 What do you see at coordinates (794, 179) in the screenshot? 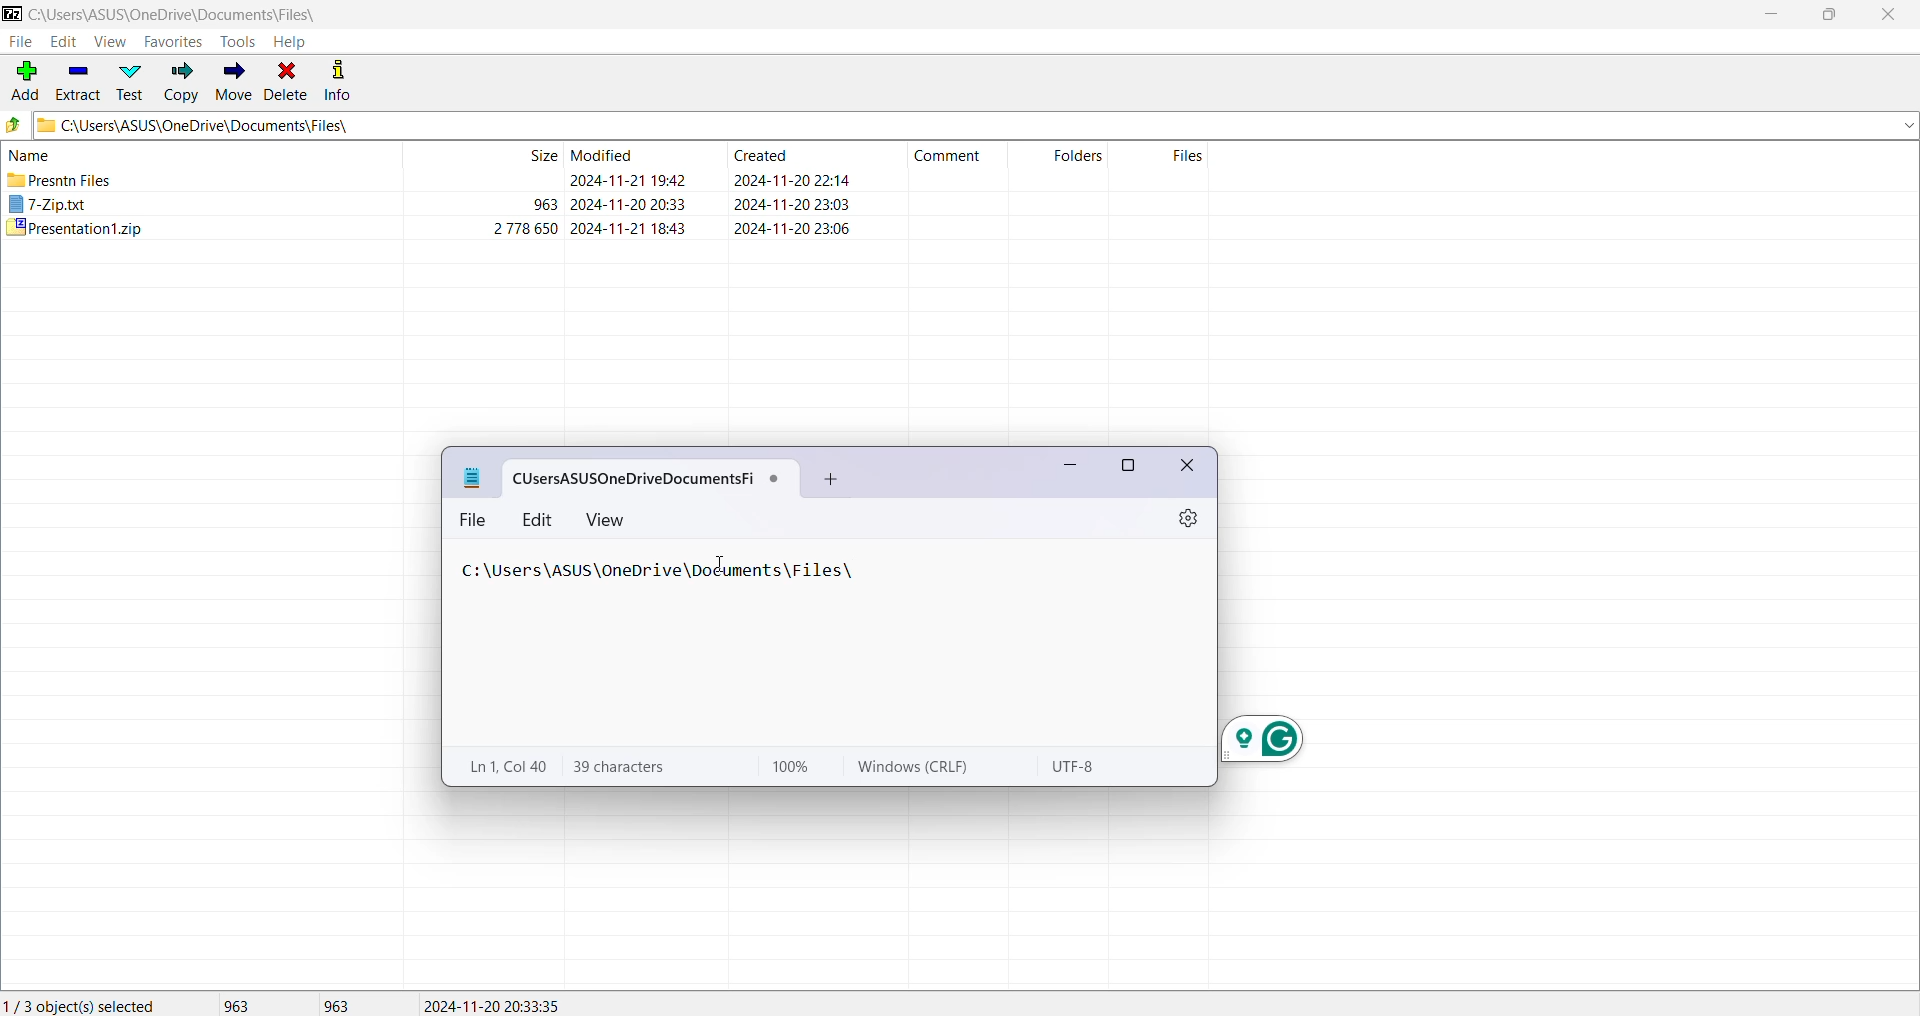
I see `created date & time` at bounding box center [794, 179].